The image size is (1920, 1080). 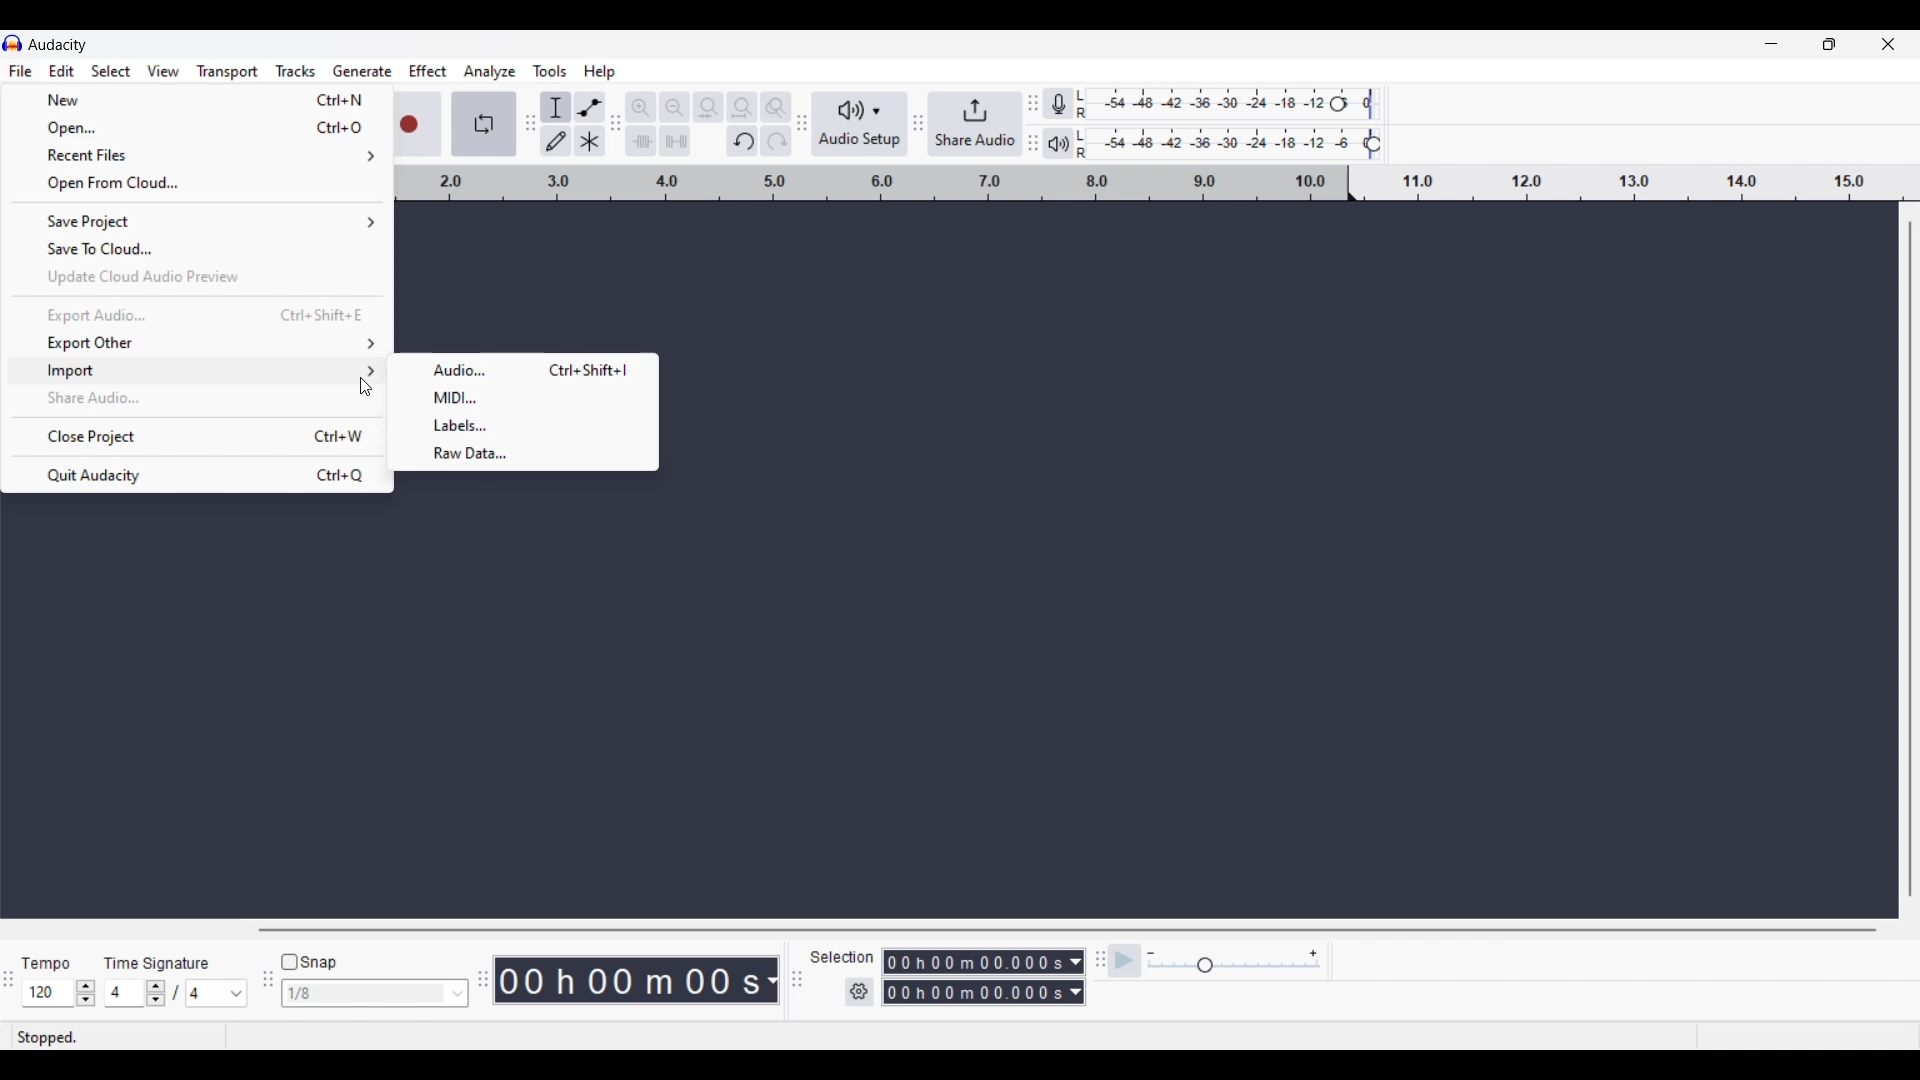 I want to click on Playback meter, so click(x=1071, y=143).